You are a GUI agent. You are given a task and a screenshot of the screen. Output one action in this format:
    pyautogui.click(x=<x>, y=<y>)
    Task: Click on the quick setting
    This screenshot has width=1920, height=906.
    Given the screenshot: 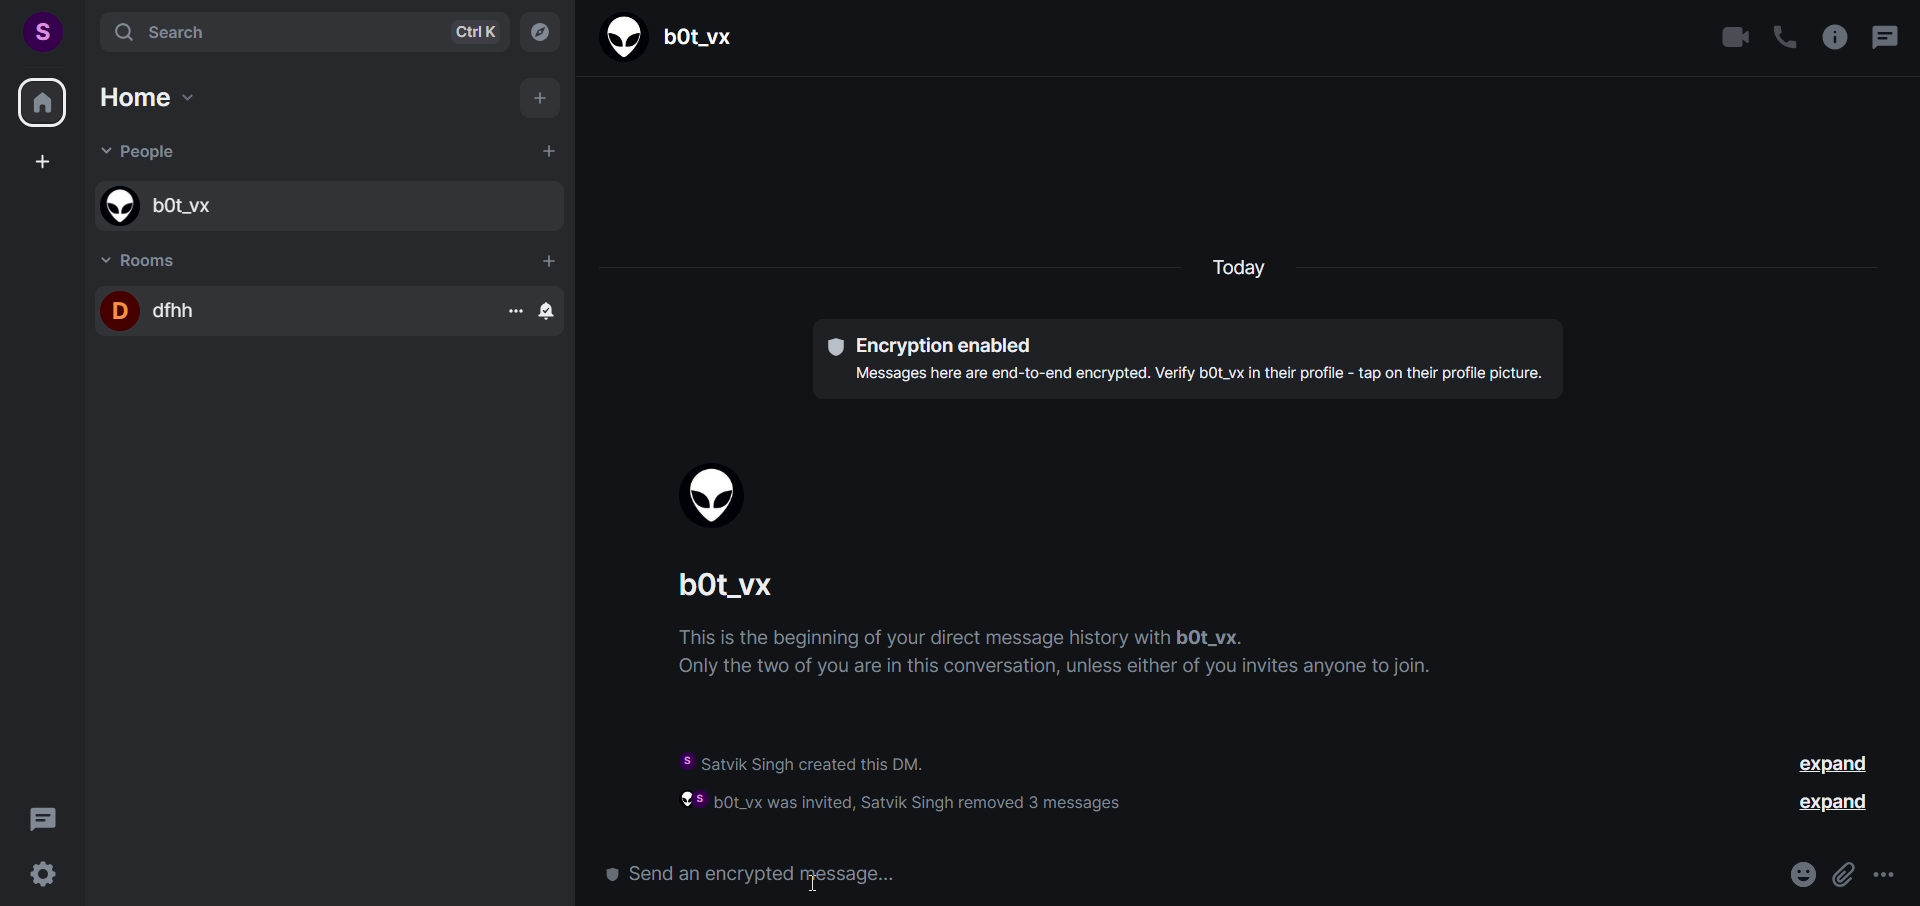 What is the action you would take?
    pyautogui.click(x=42, y=874)
    